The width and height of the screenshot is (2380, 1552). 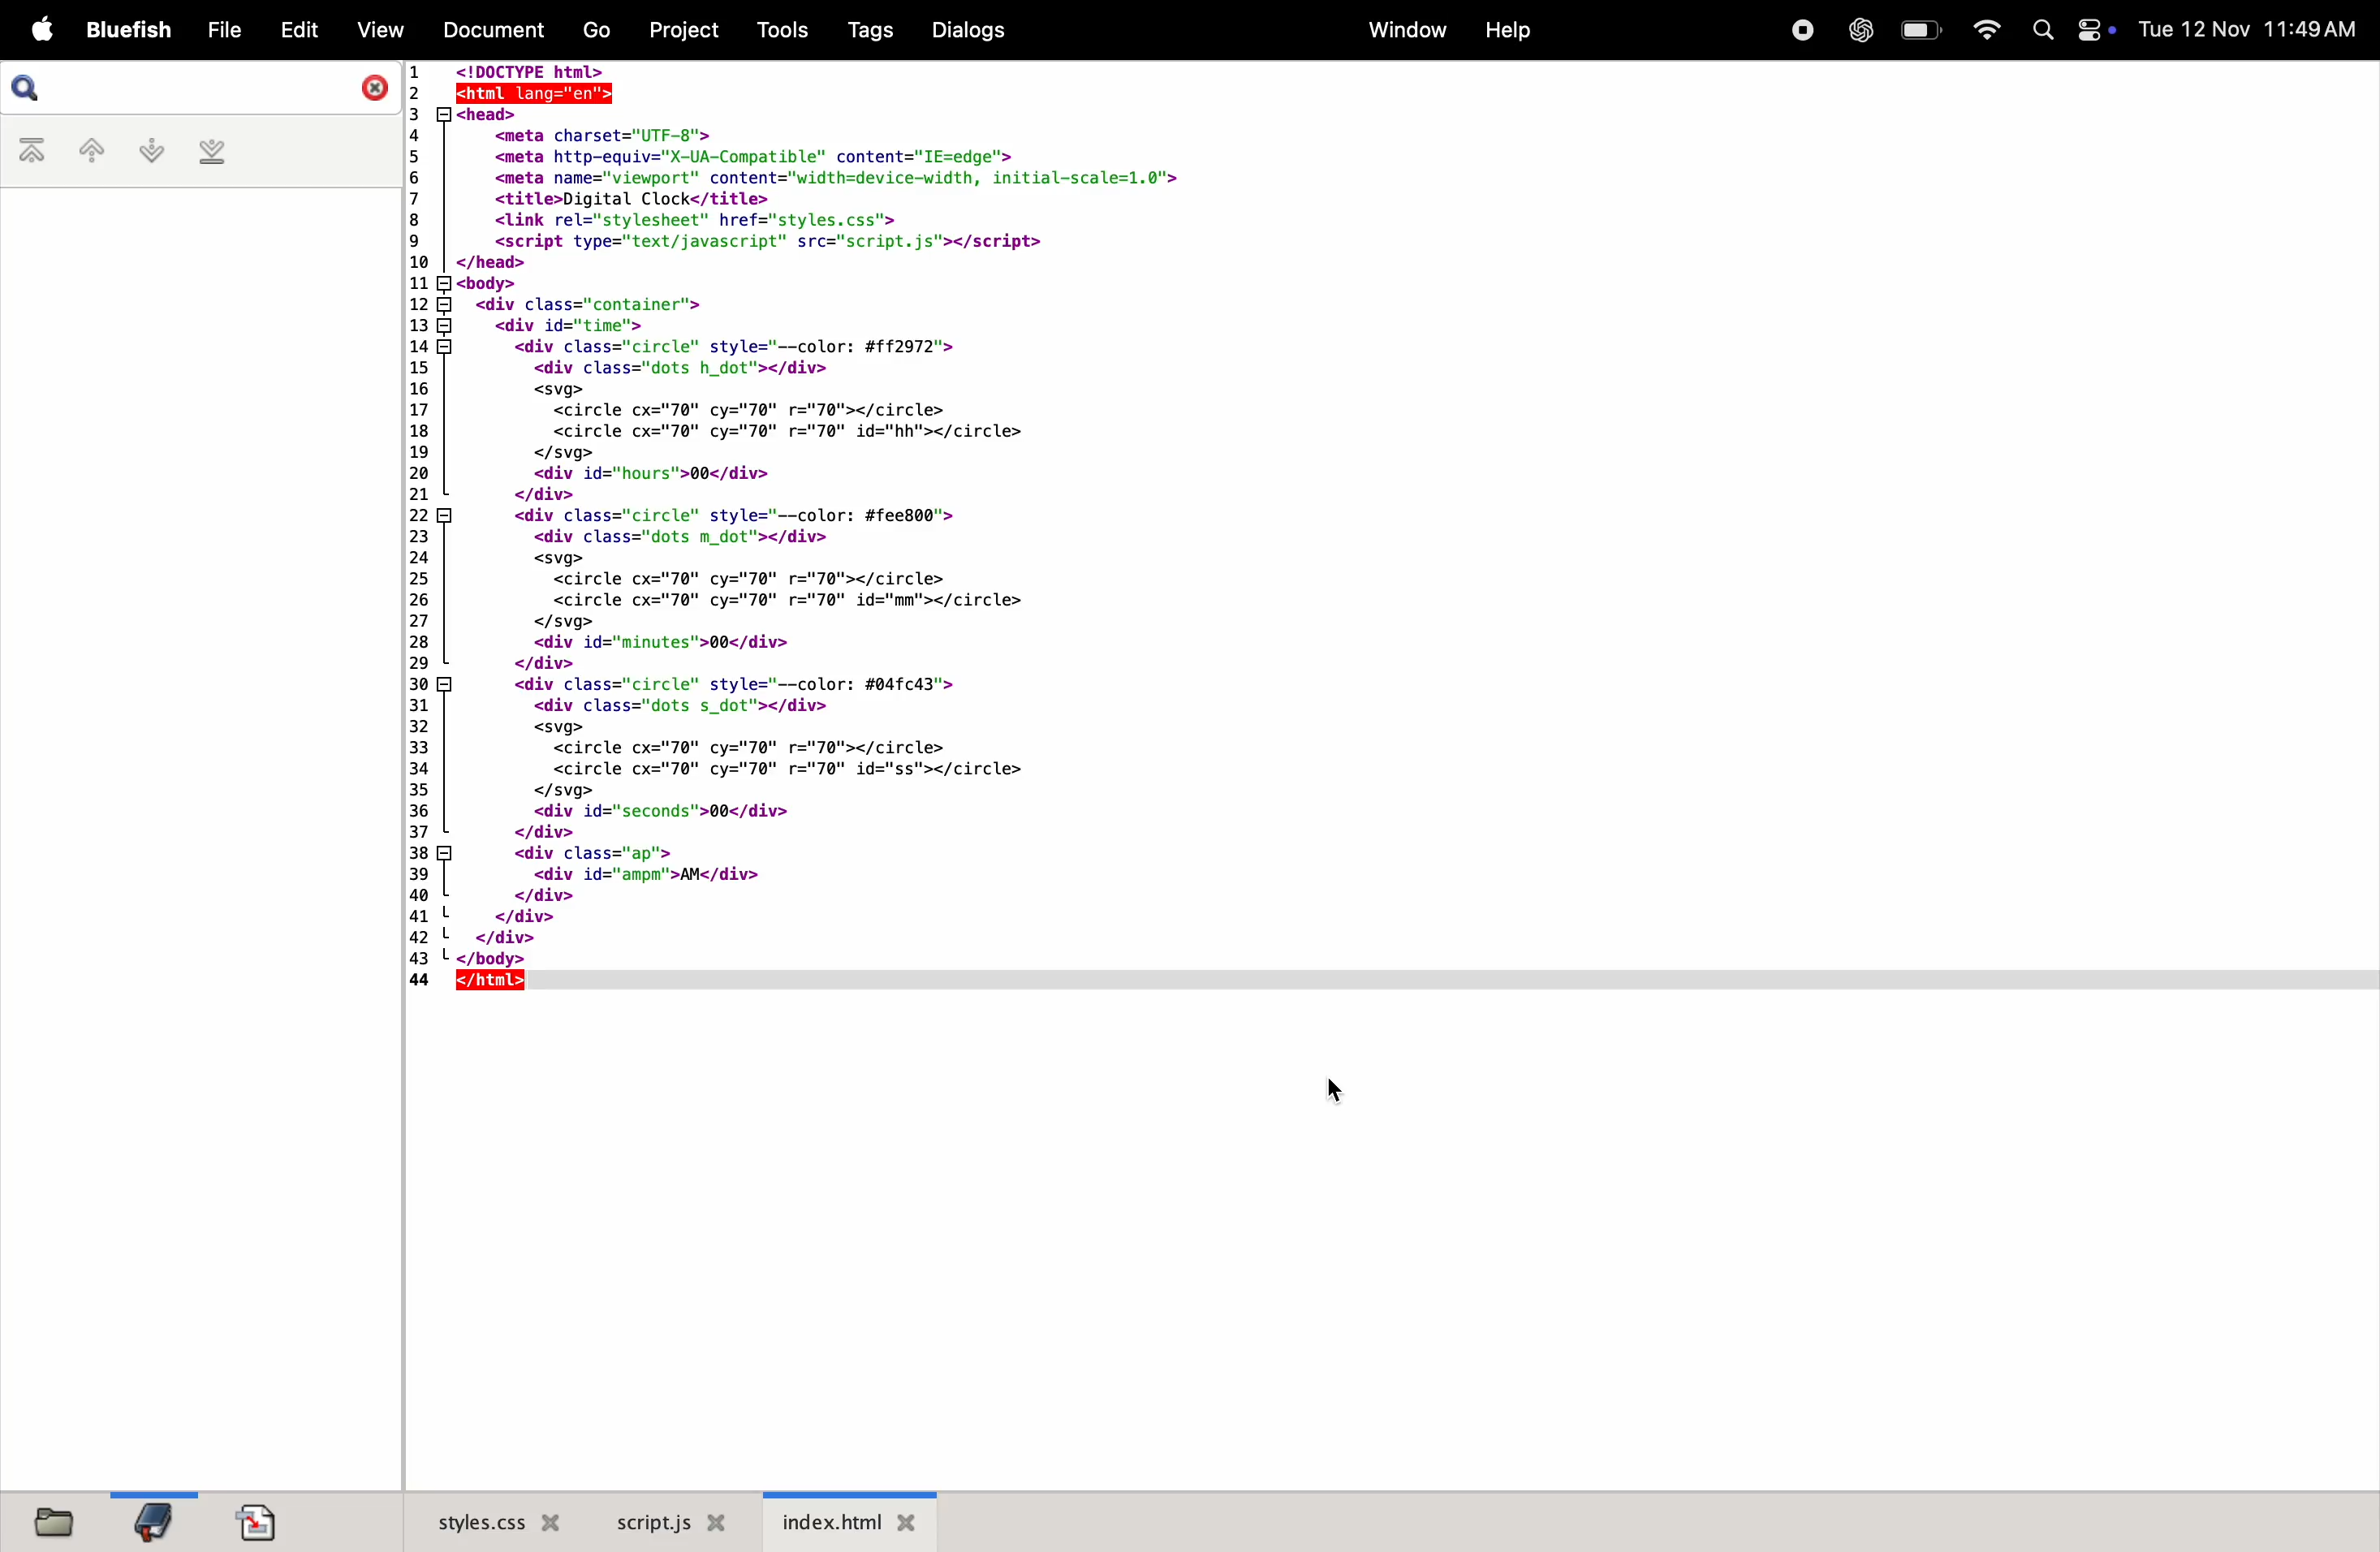 What do you see at coordinates (222, 31) in the screenshot?
I see `file` at bounding box center [222, 31].